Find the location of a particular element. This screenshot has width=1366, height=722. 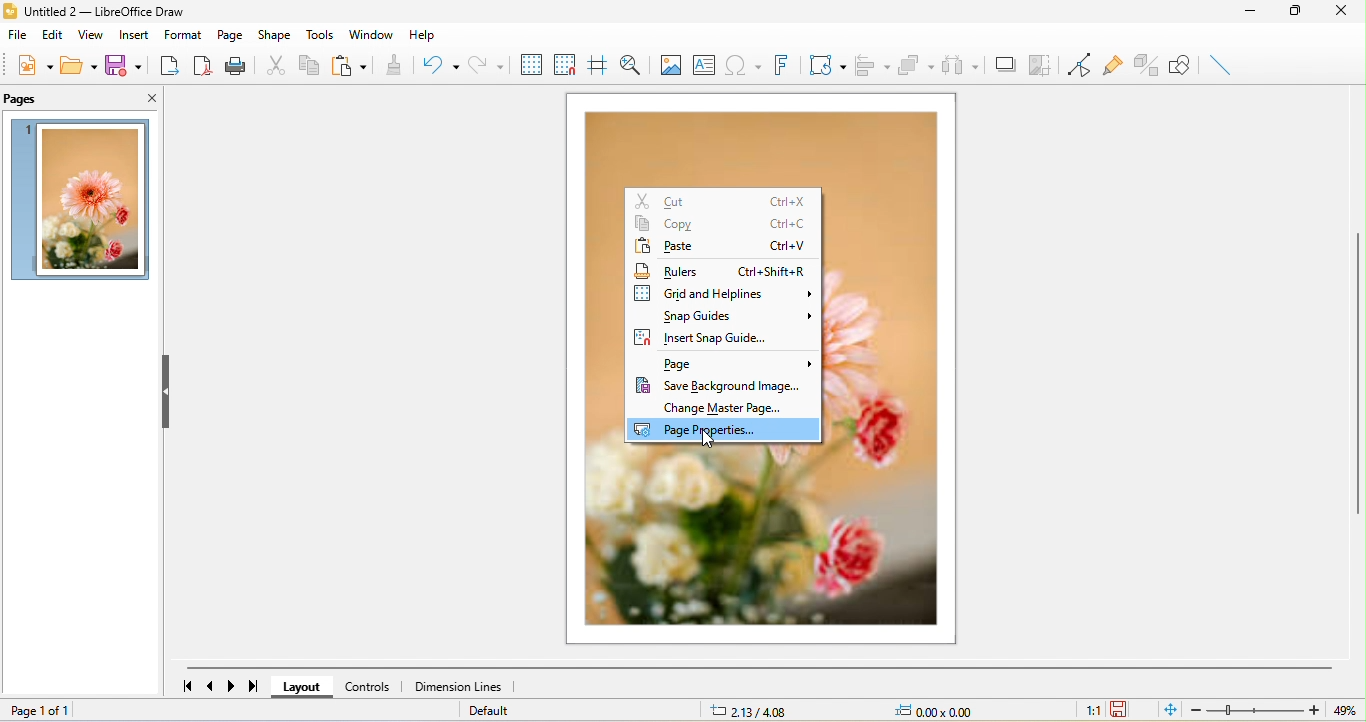

snap to grid is located at coordinates (564, 61).